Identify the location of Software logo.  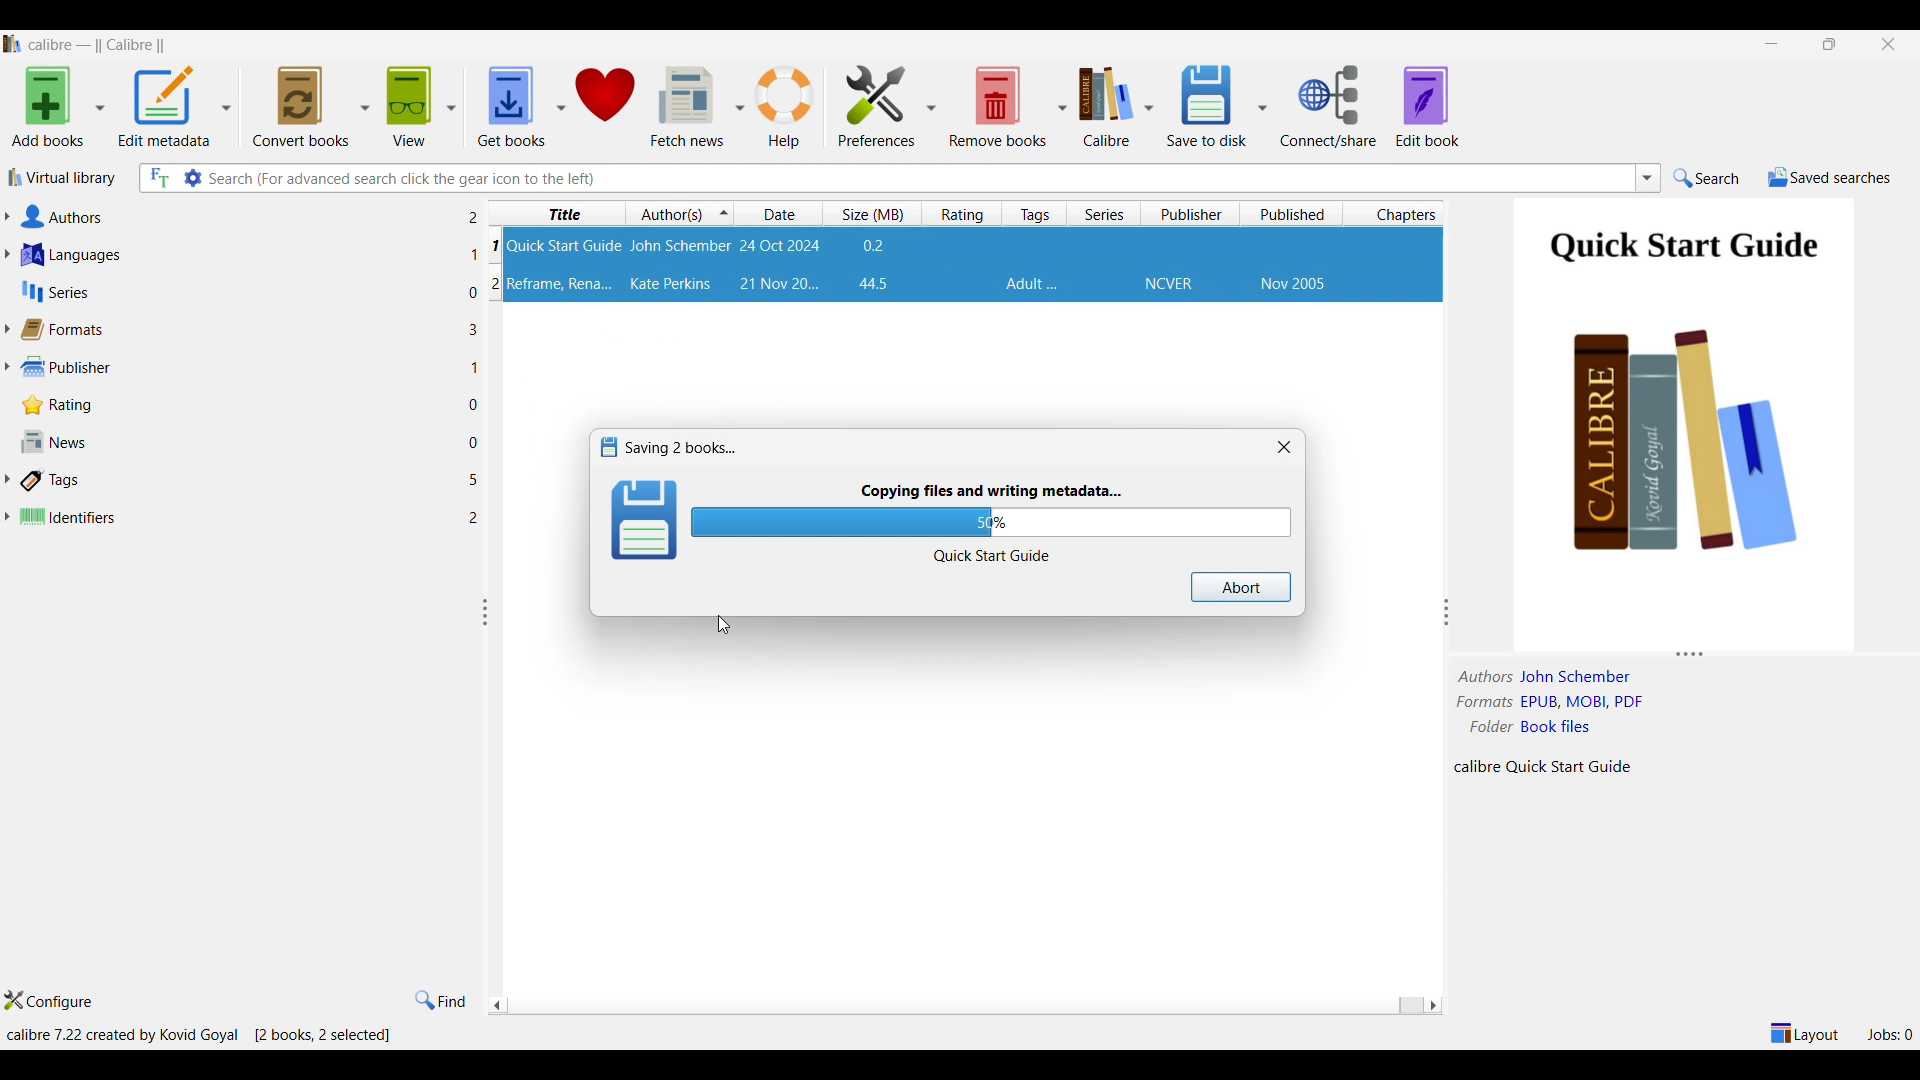
(12, 43).